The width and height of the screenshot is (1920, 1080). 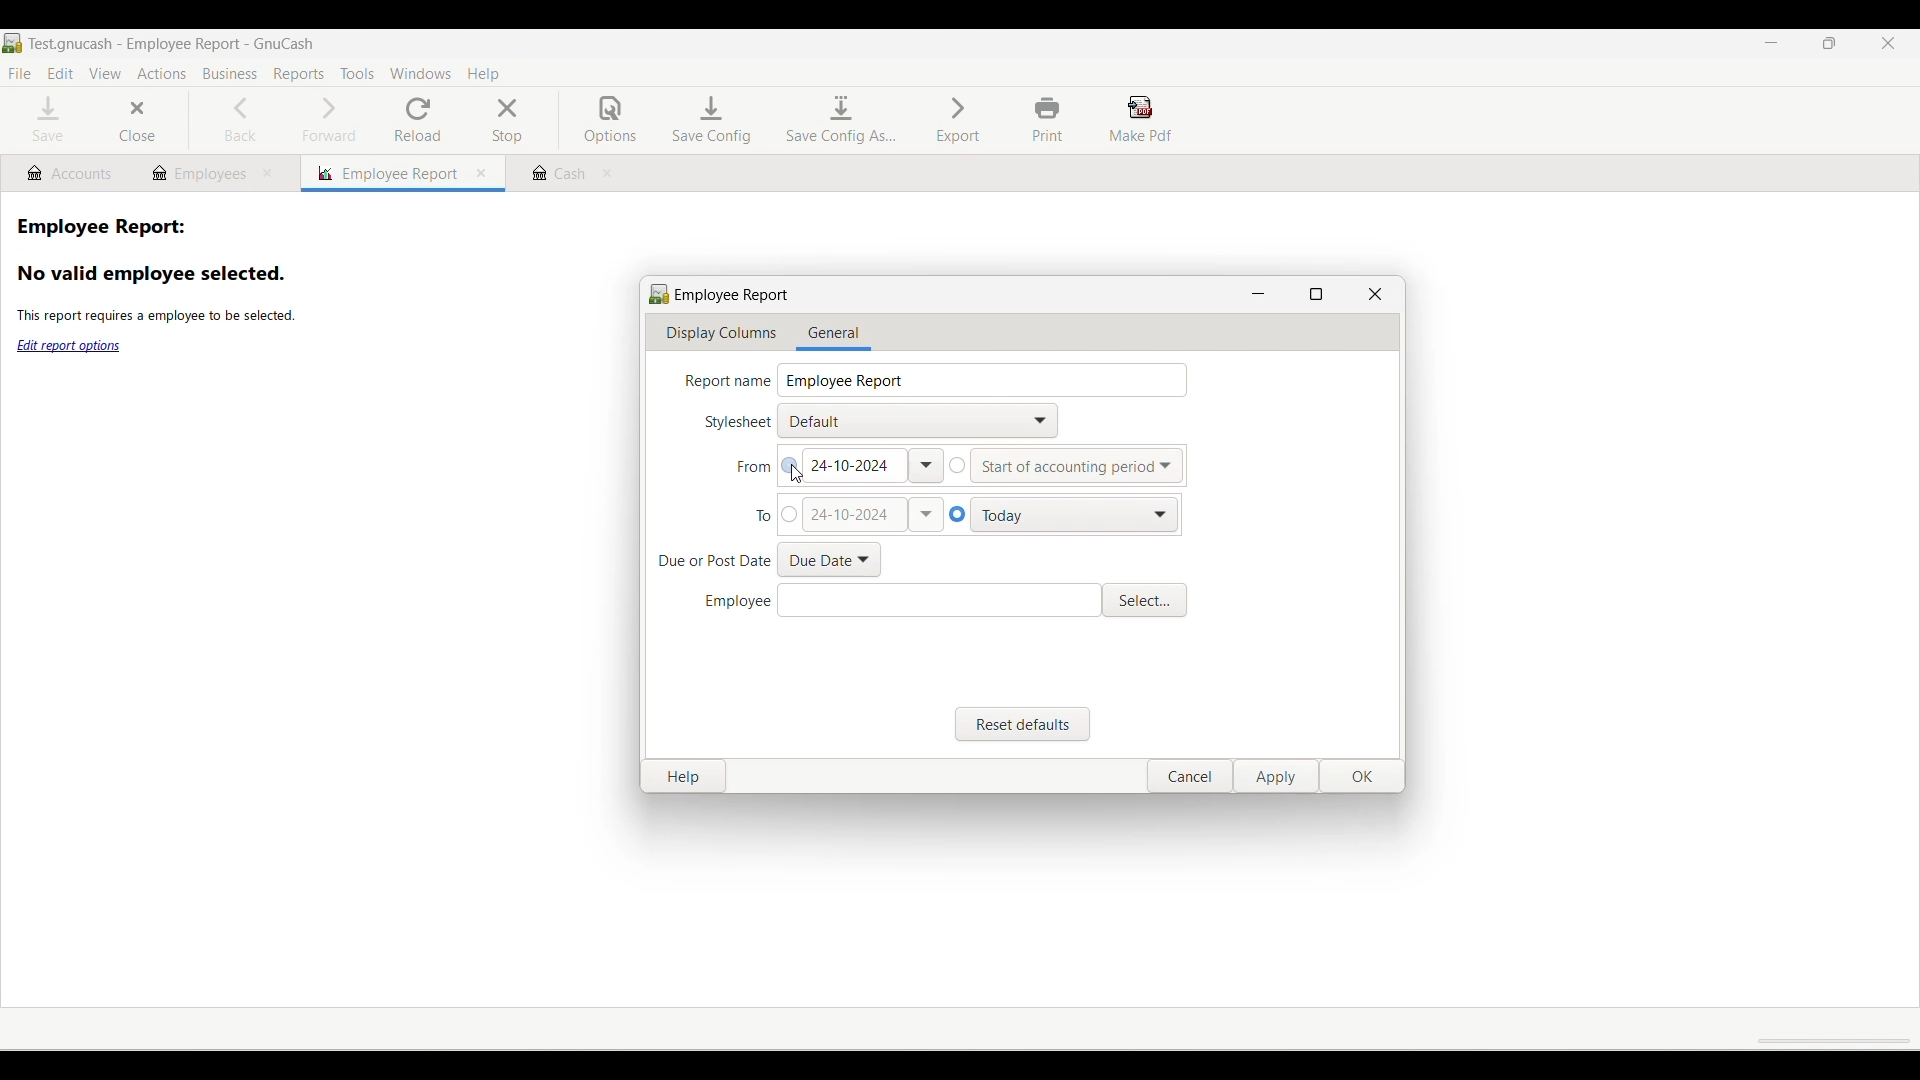 I want to click on Report name, so click(x=982, y=381).